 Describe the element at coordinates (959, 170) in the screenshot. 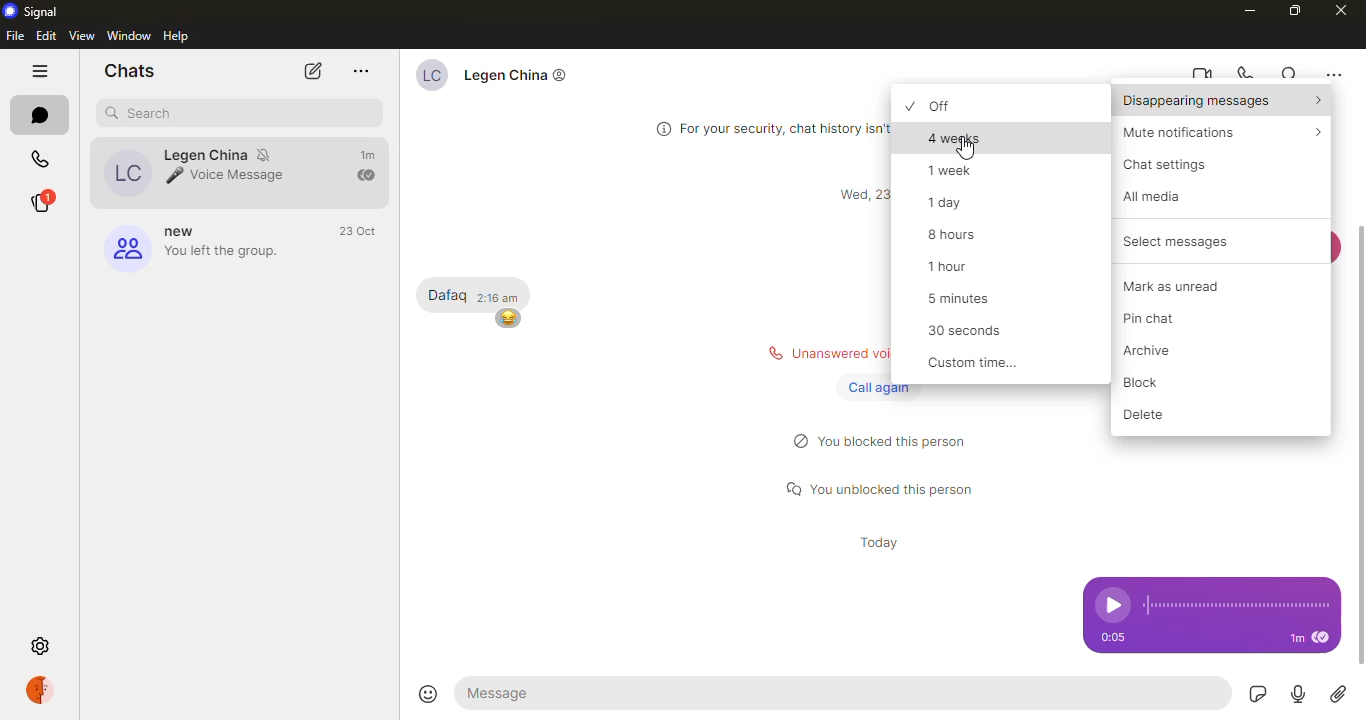

I see `1 week` at that location.